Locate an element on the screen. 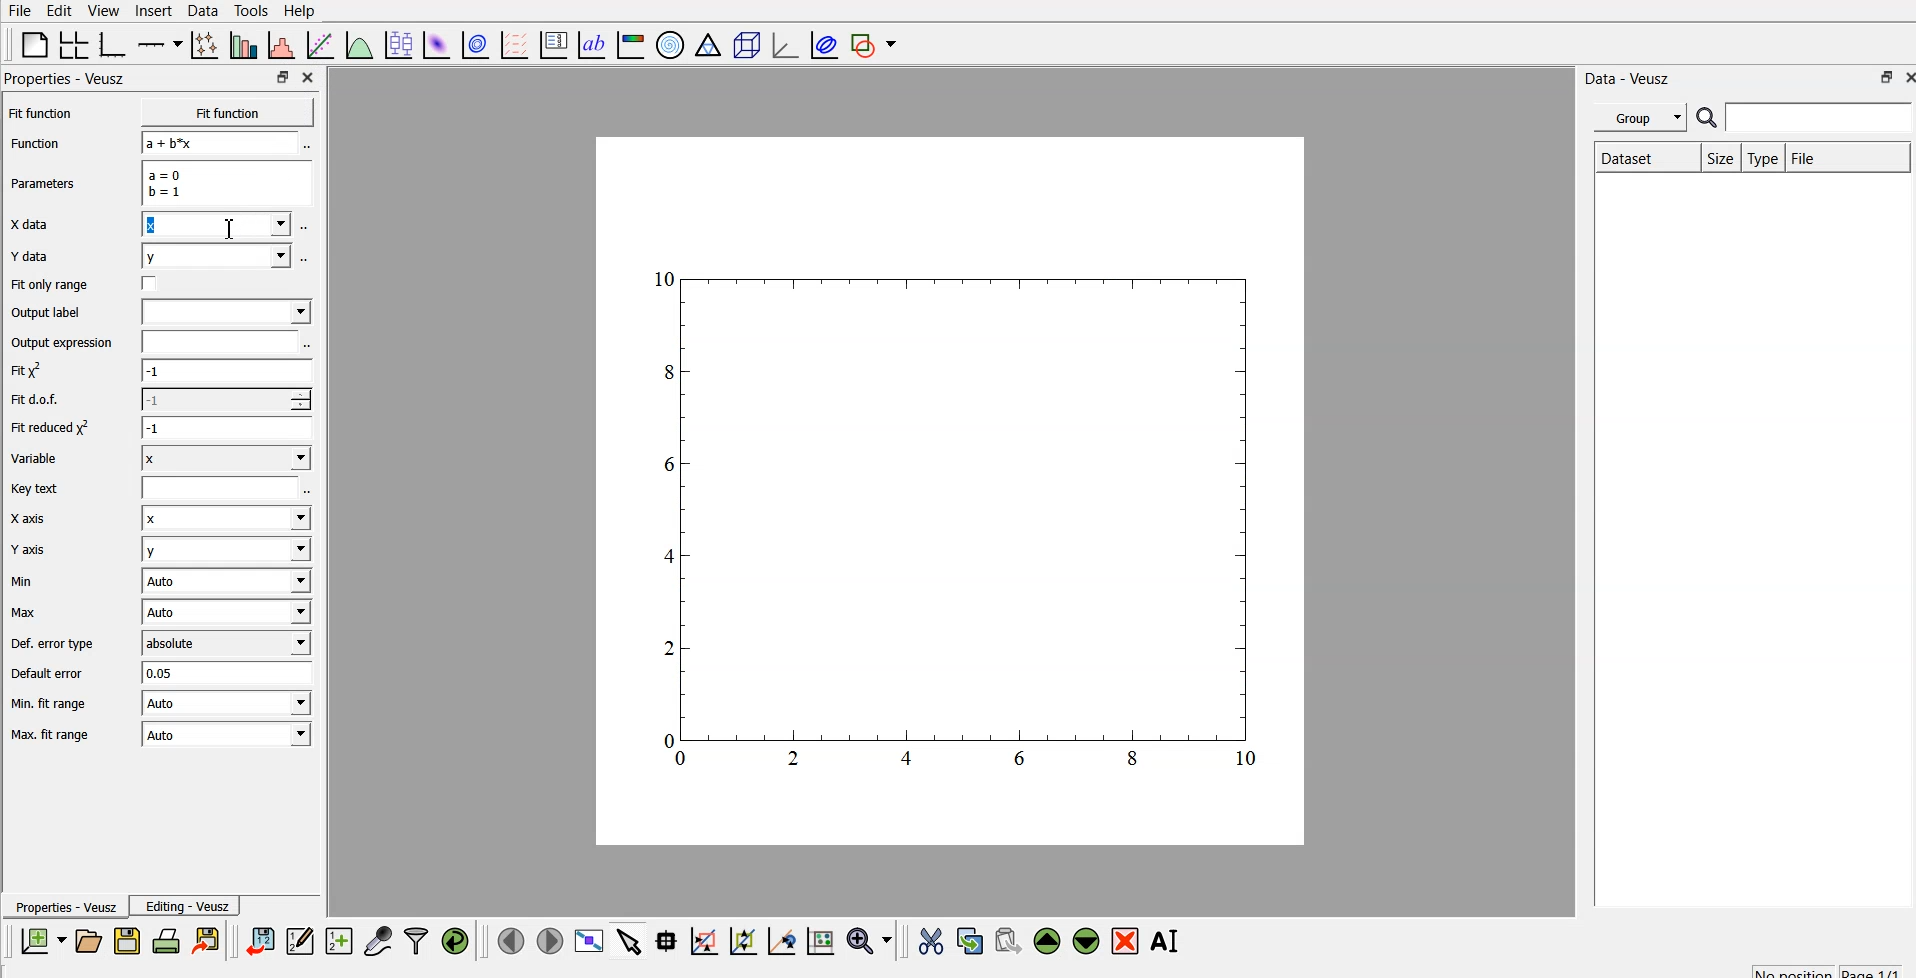 Image resolution: width=1916 pixels, height=978 pixels. Editing - Veusz is located at coordinates (193, 905).